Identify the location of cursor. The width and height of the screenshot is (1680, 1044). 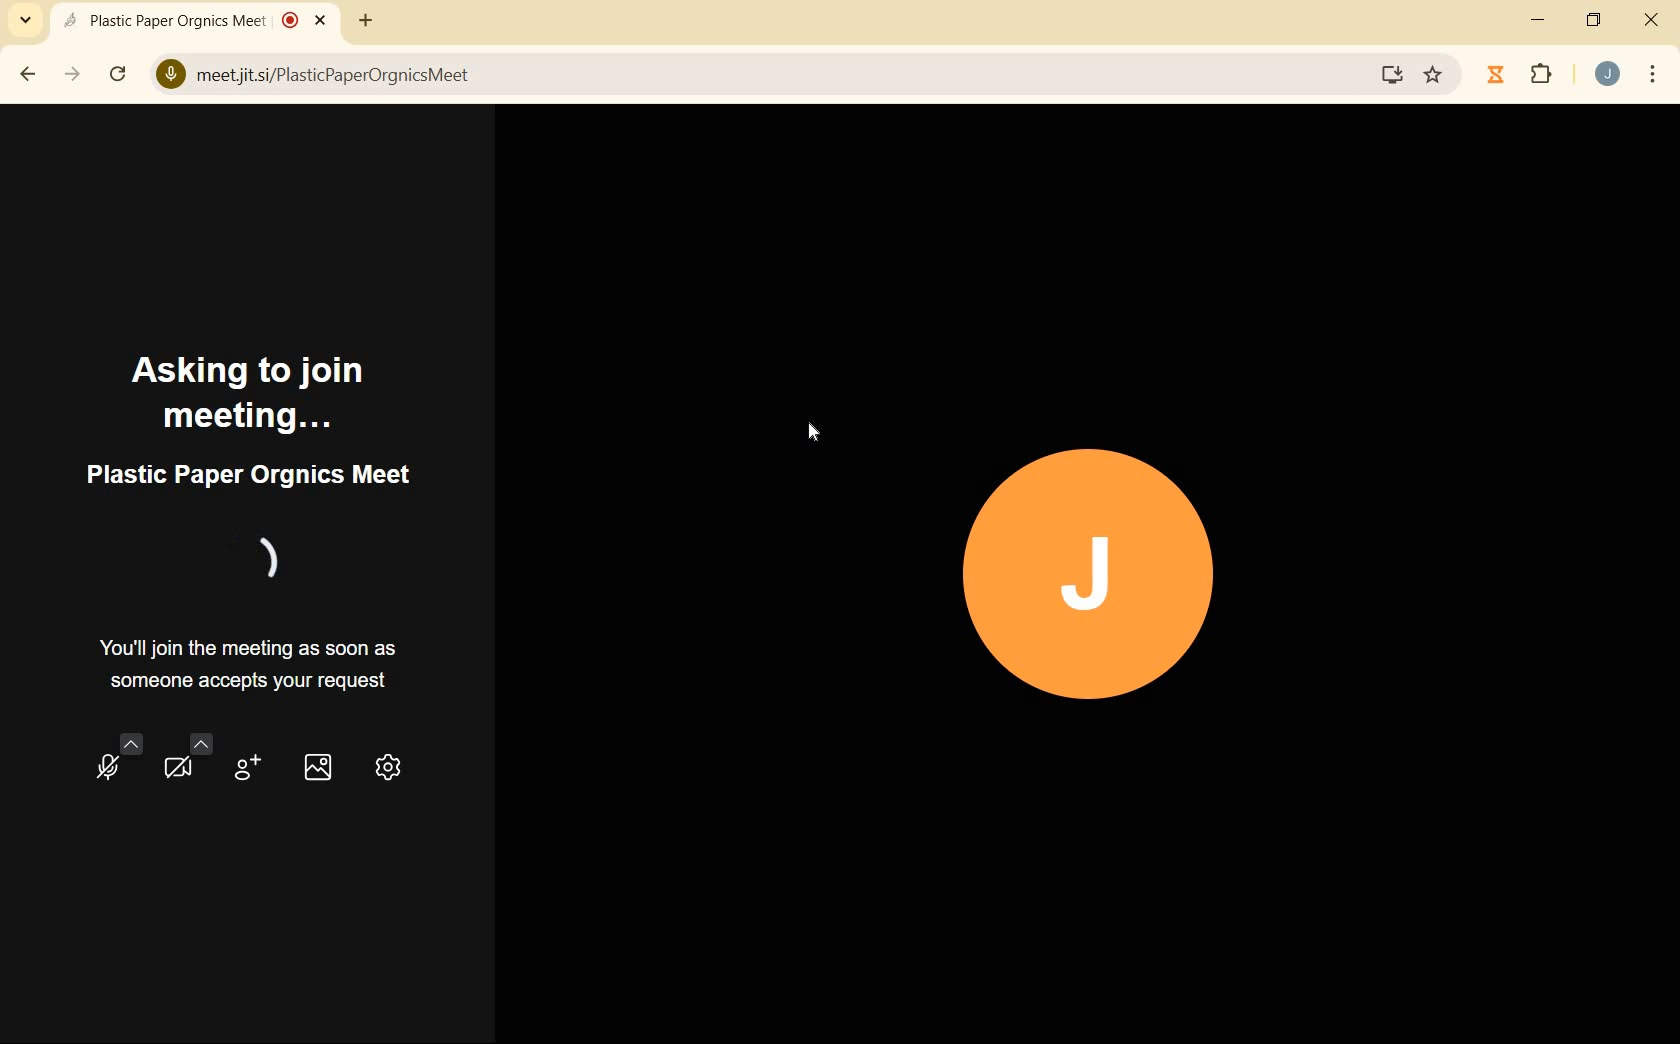
(820, 433).